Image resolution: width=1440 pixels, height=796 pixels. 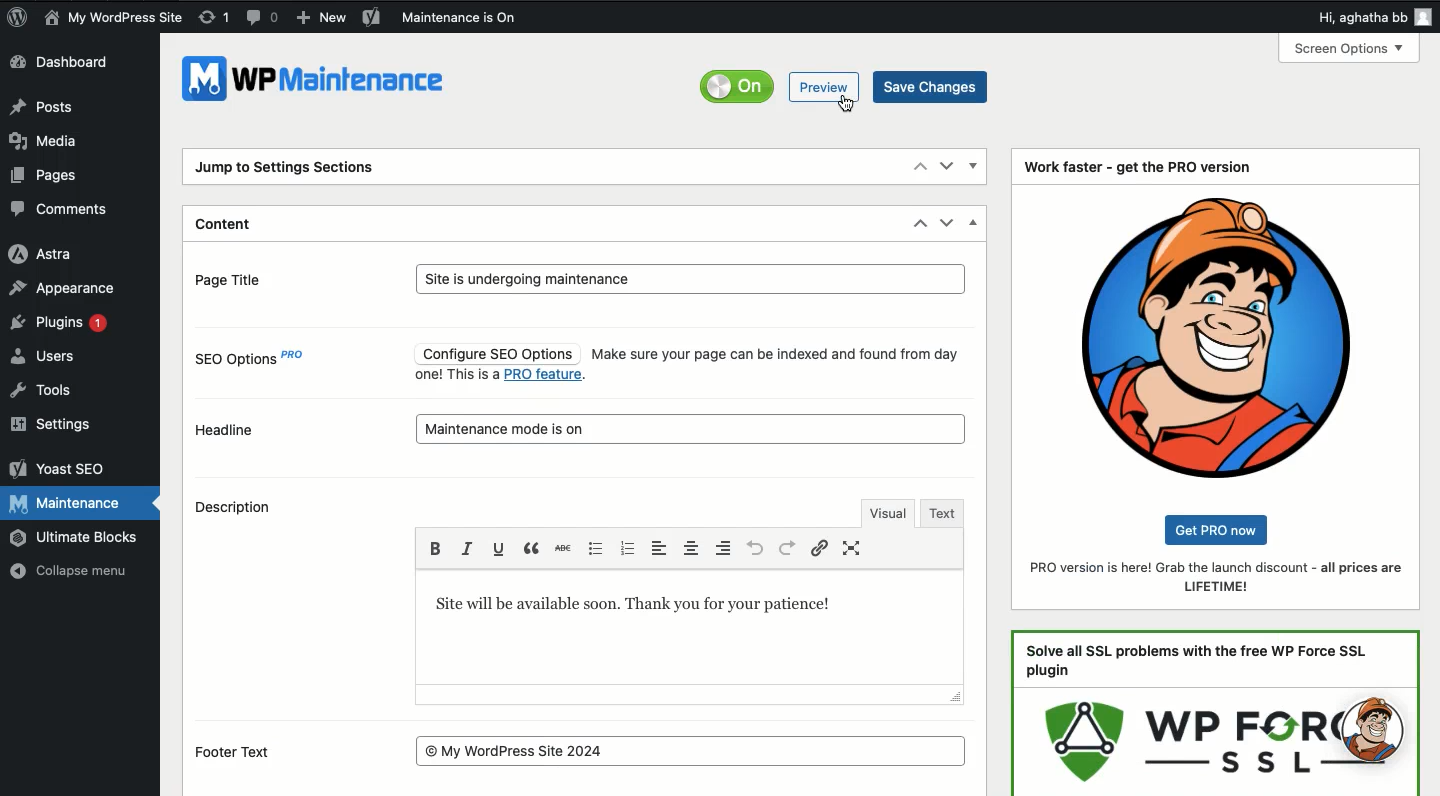 I want to click on Revision, so click(x=214, y=18).